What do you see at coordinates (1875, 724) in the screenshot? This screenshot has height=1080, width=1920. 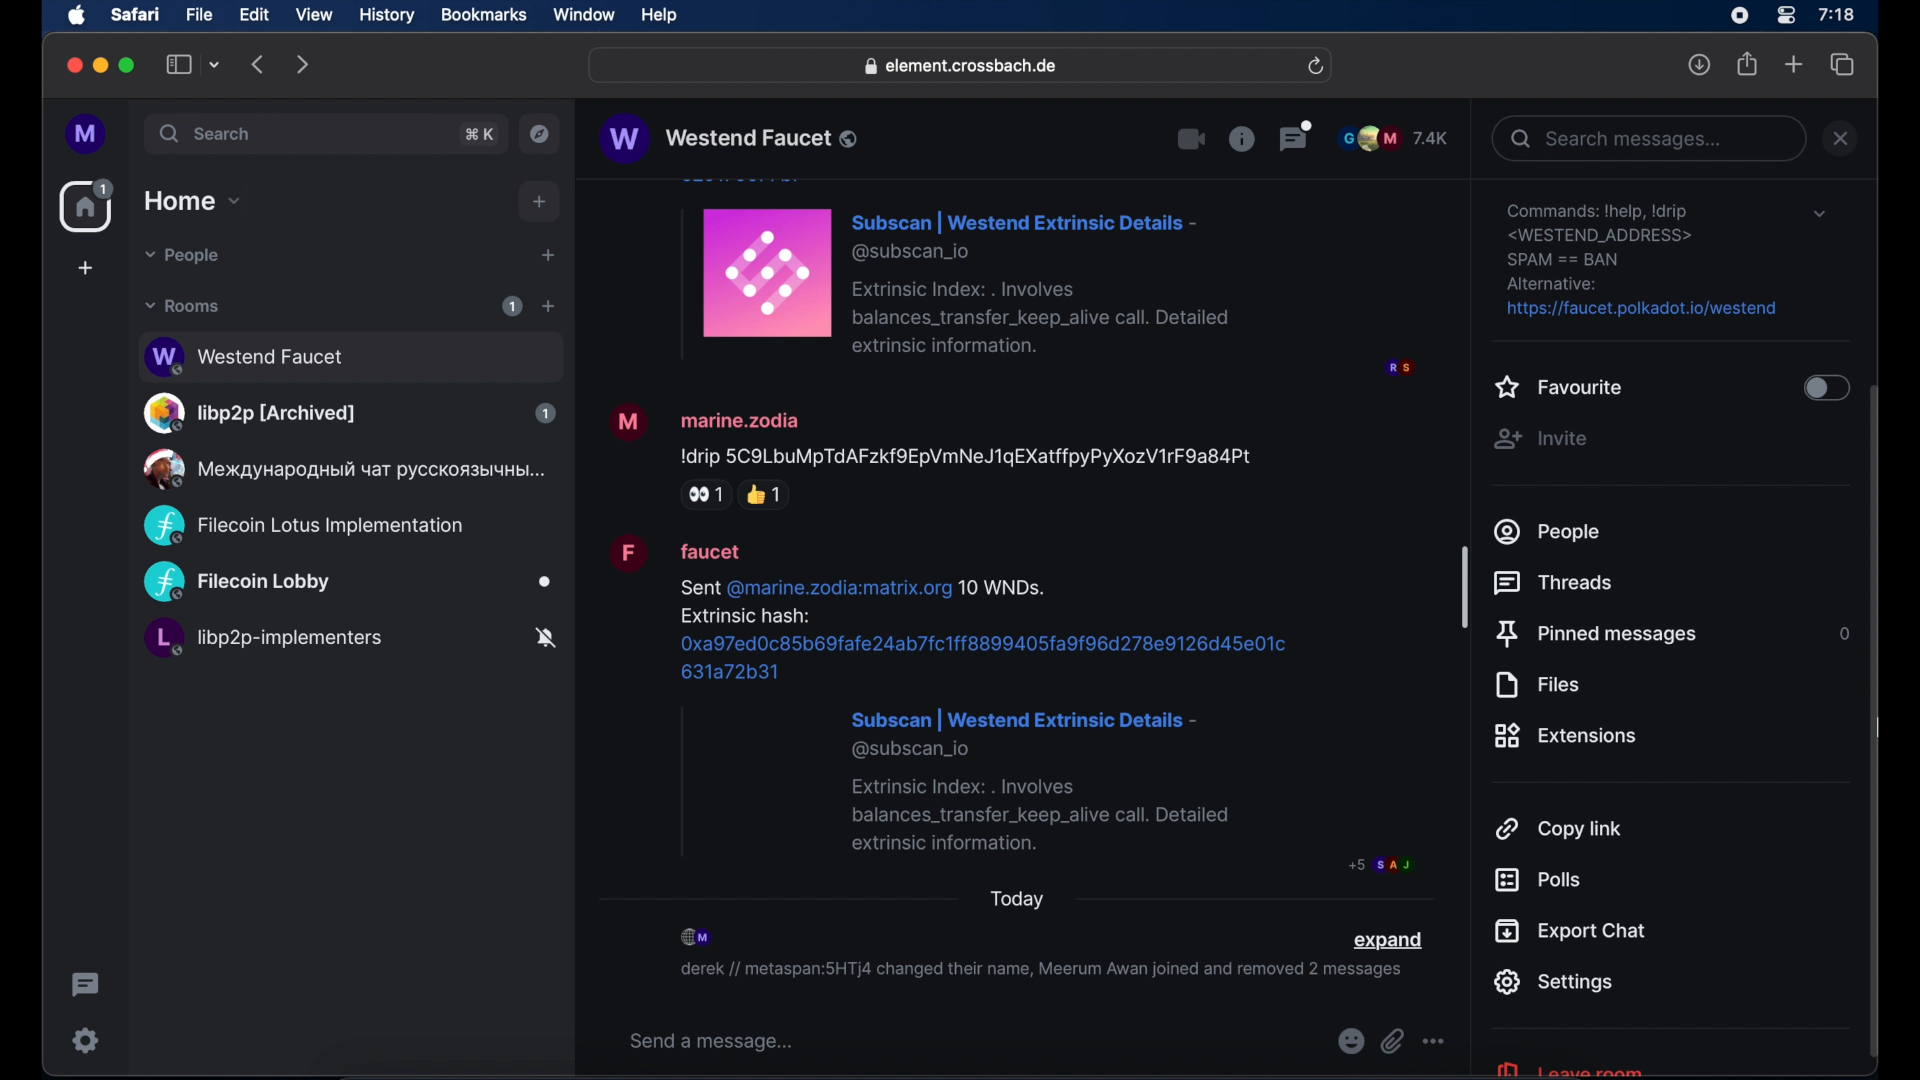 I see `scroll bar` at bounding box center [1875, 724].